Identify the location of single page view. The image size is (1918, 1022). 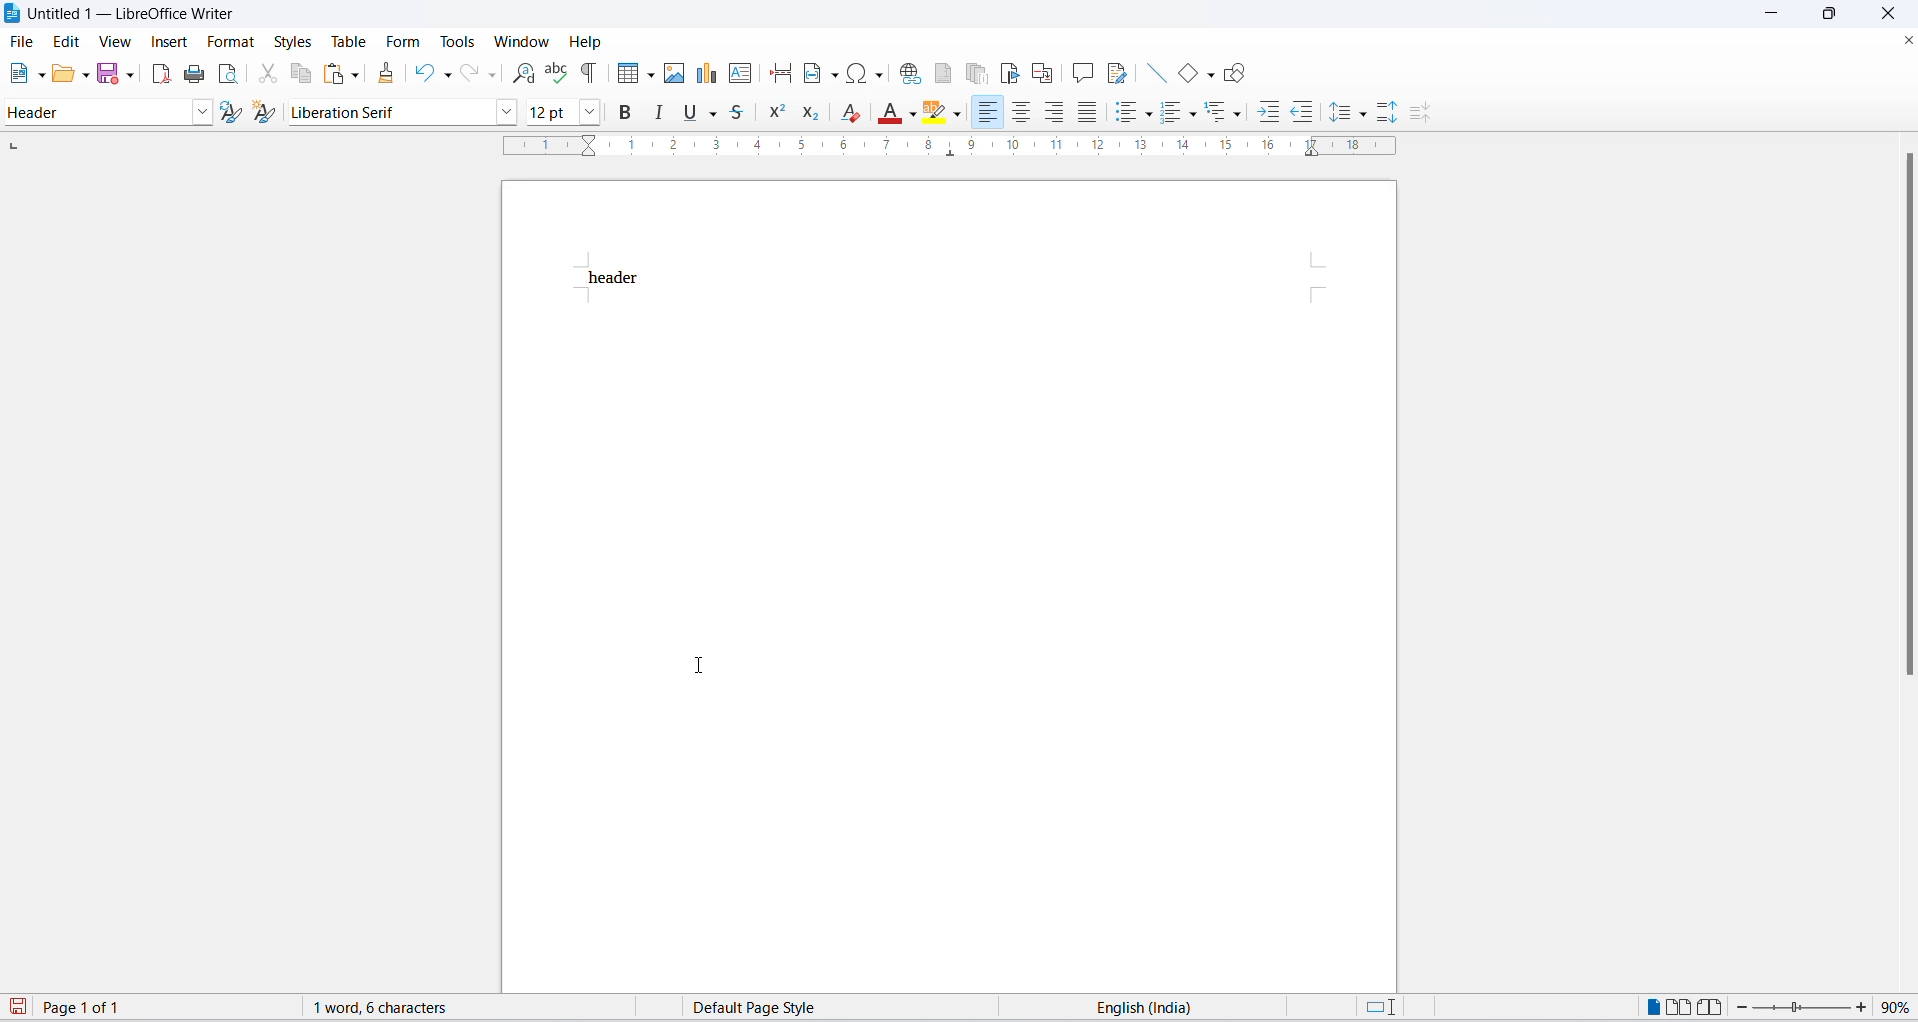
(1650, 1007).